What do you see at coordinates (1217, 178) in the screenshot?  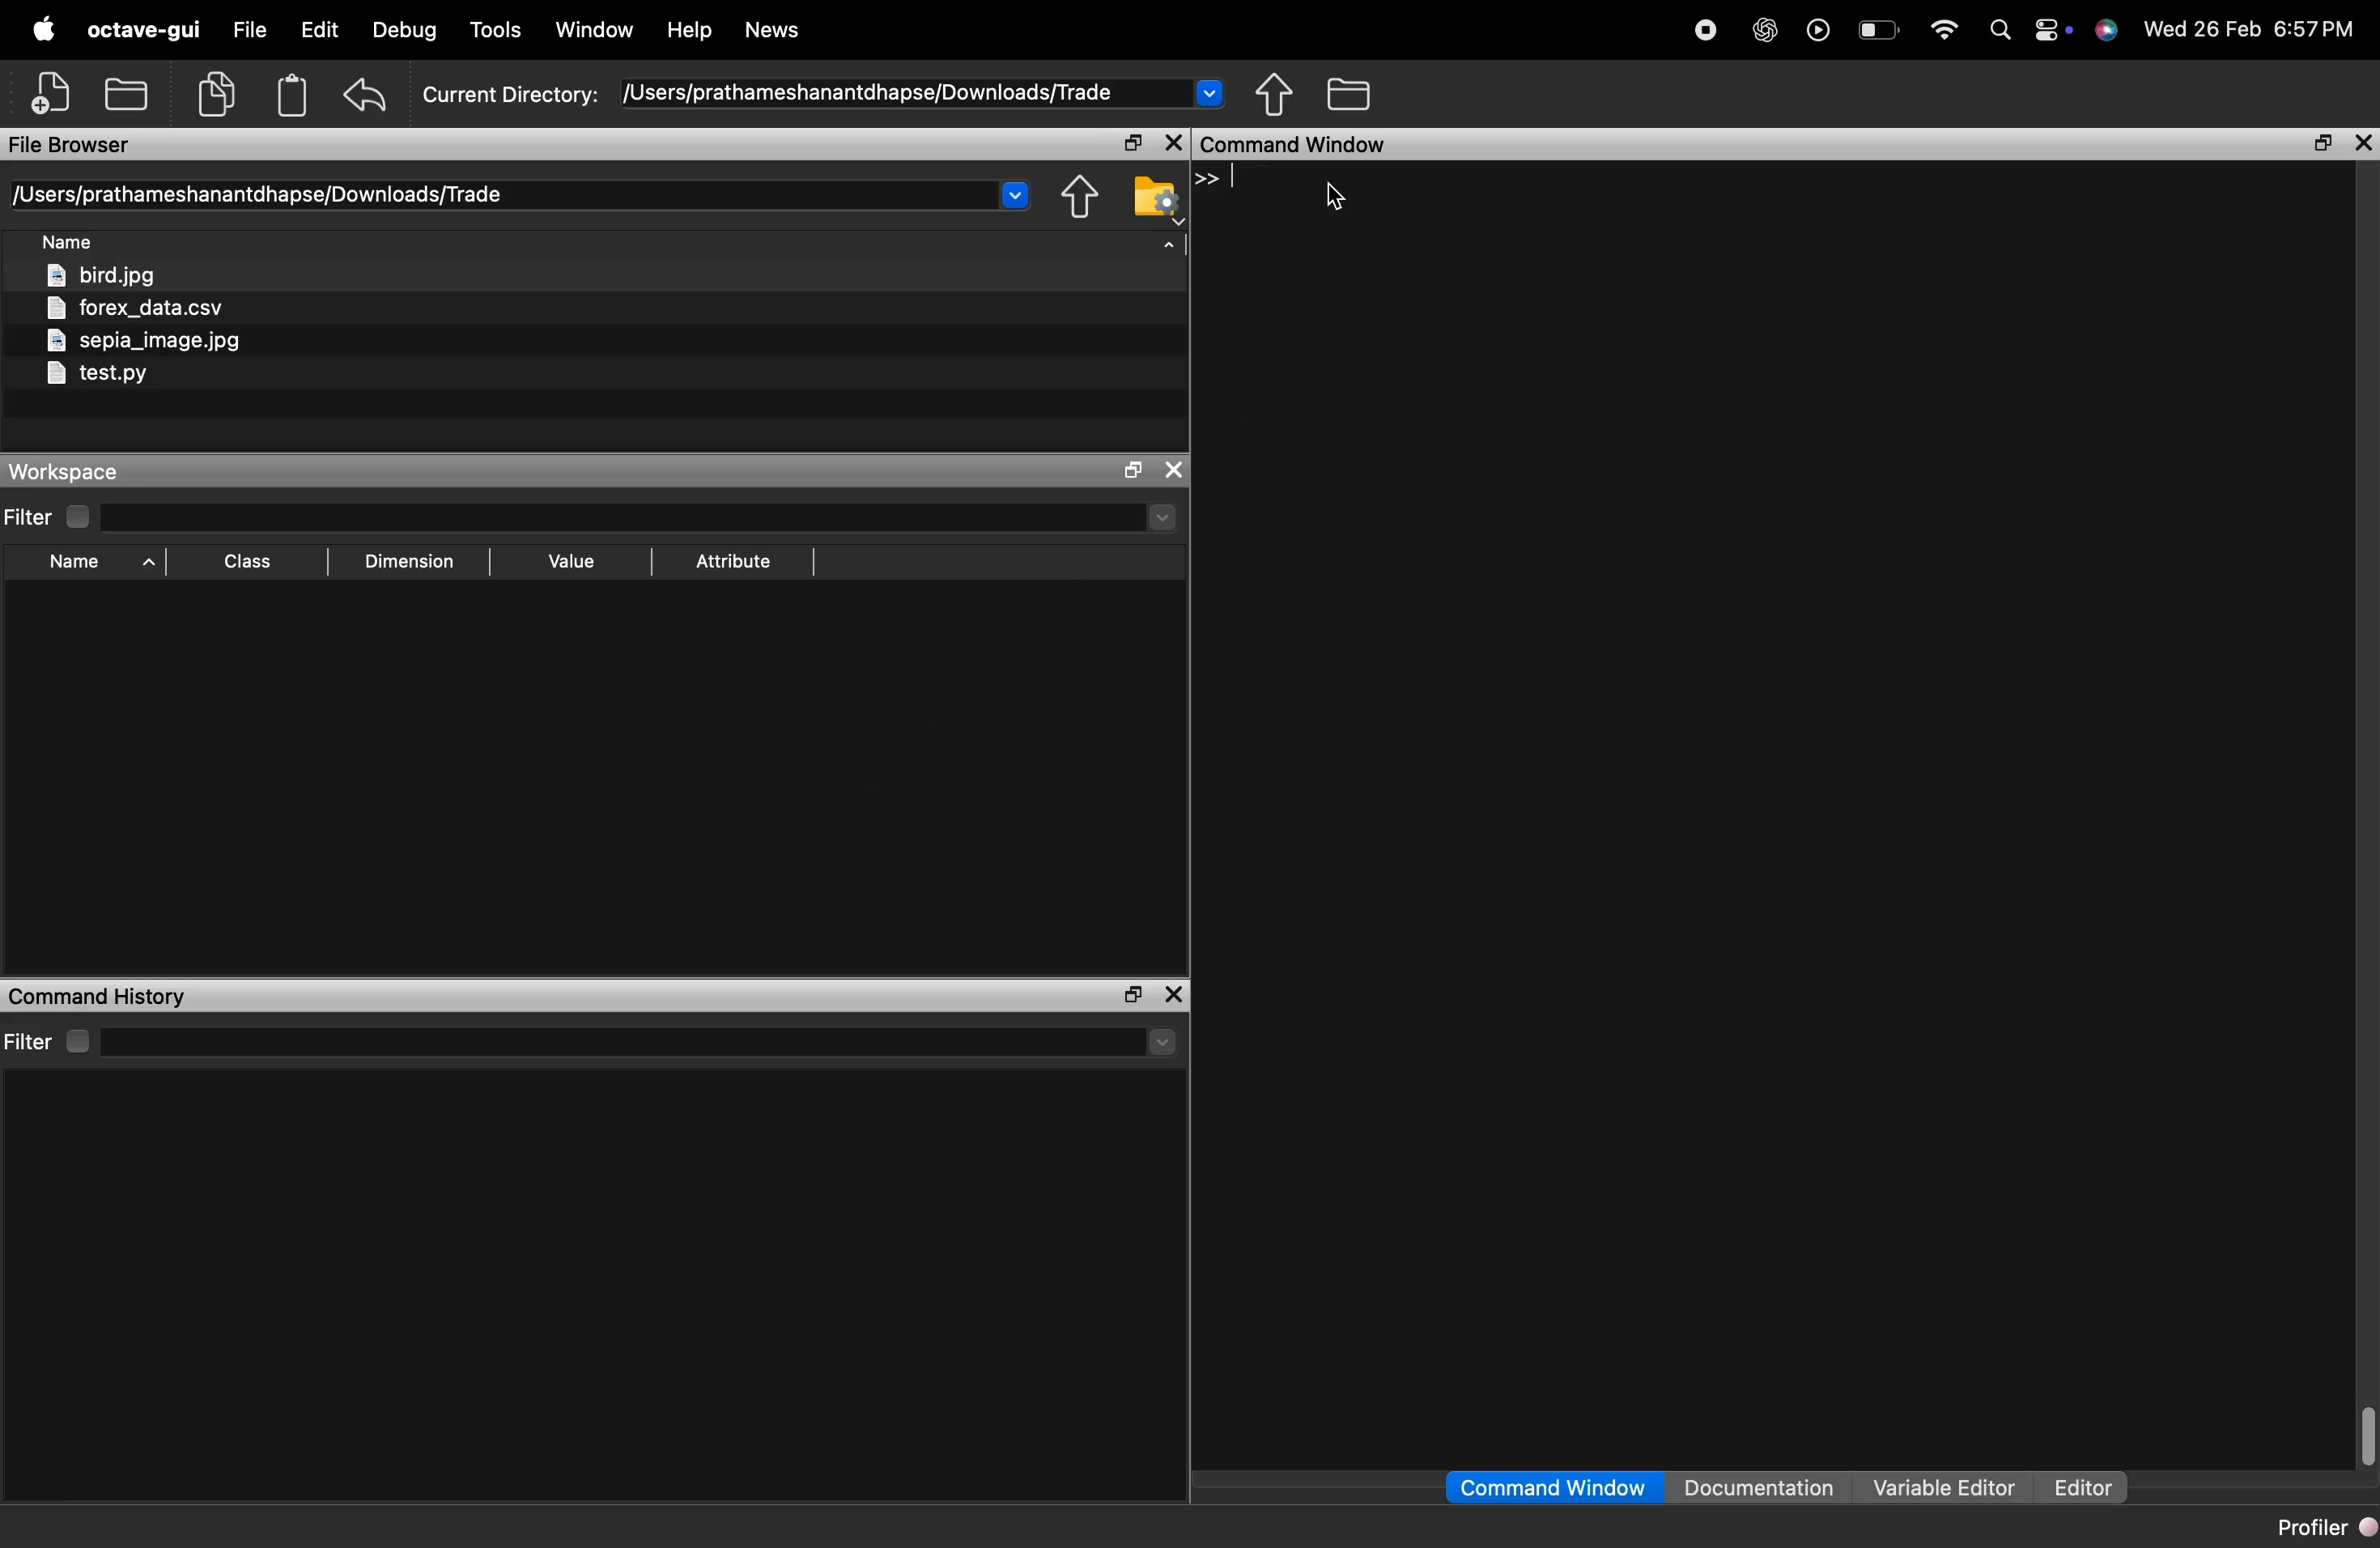 I see `line 1` at bounding box center [1217, 178].